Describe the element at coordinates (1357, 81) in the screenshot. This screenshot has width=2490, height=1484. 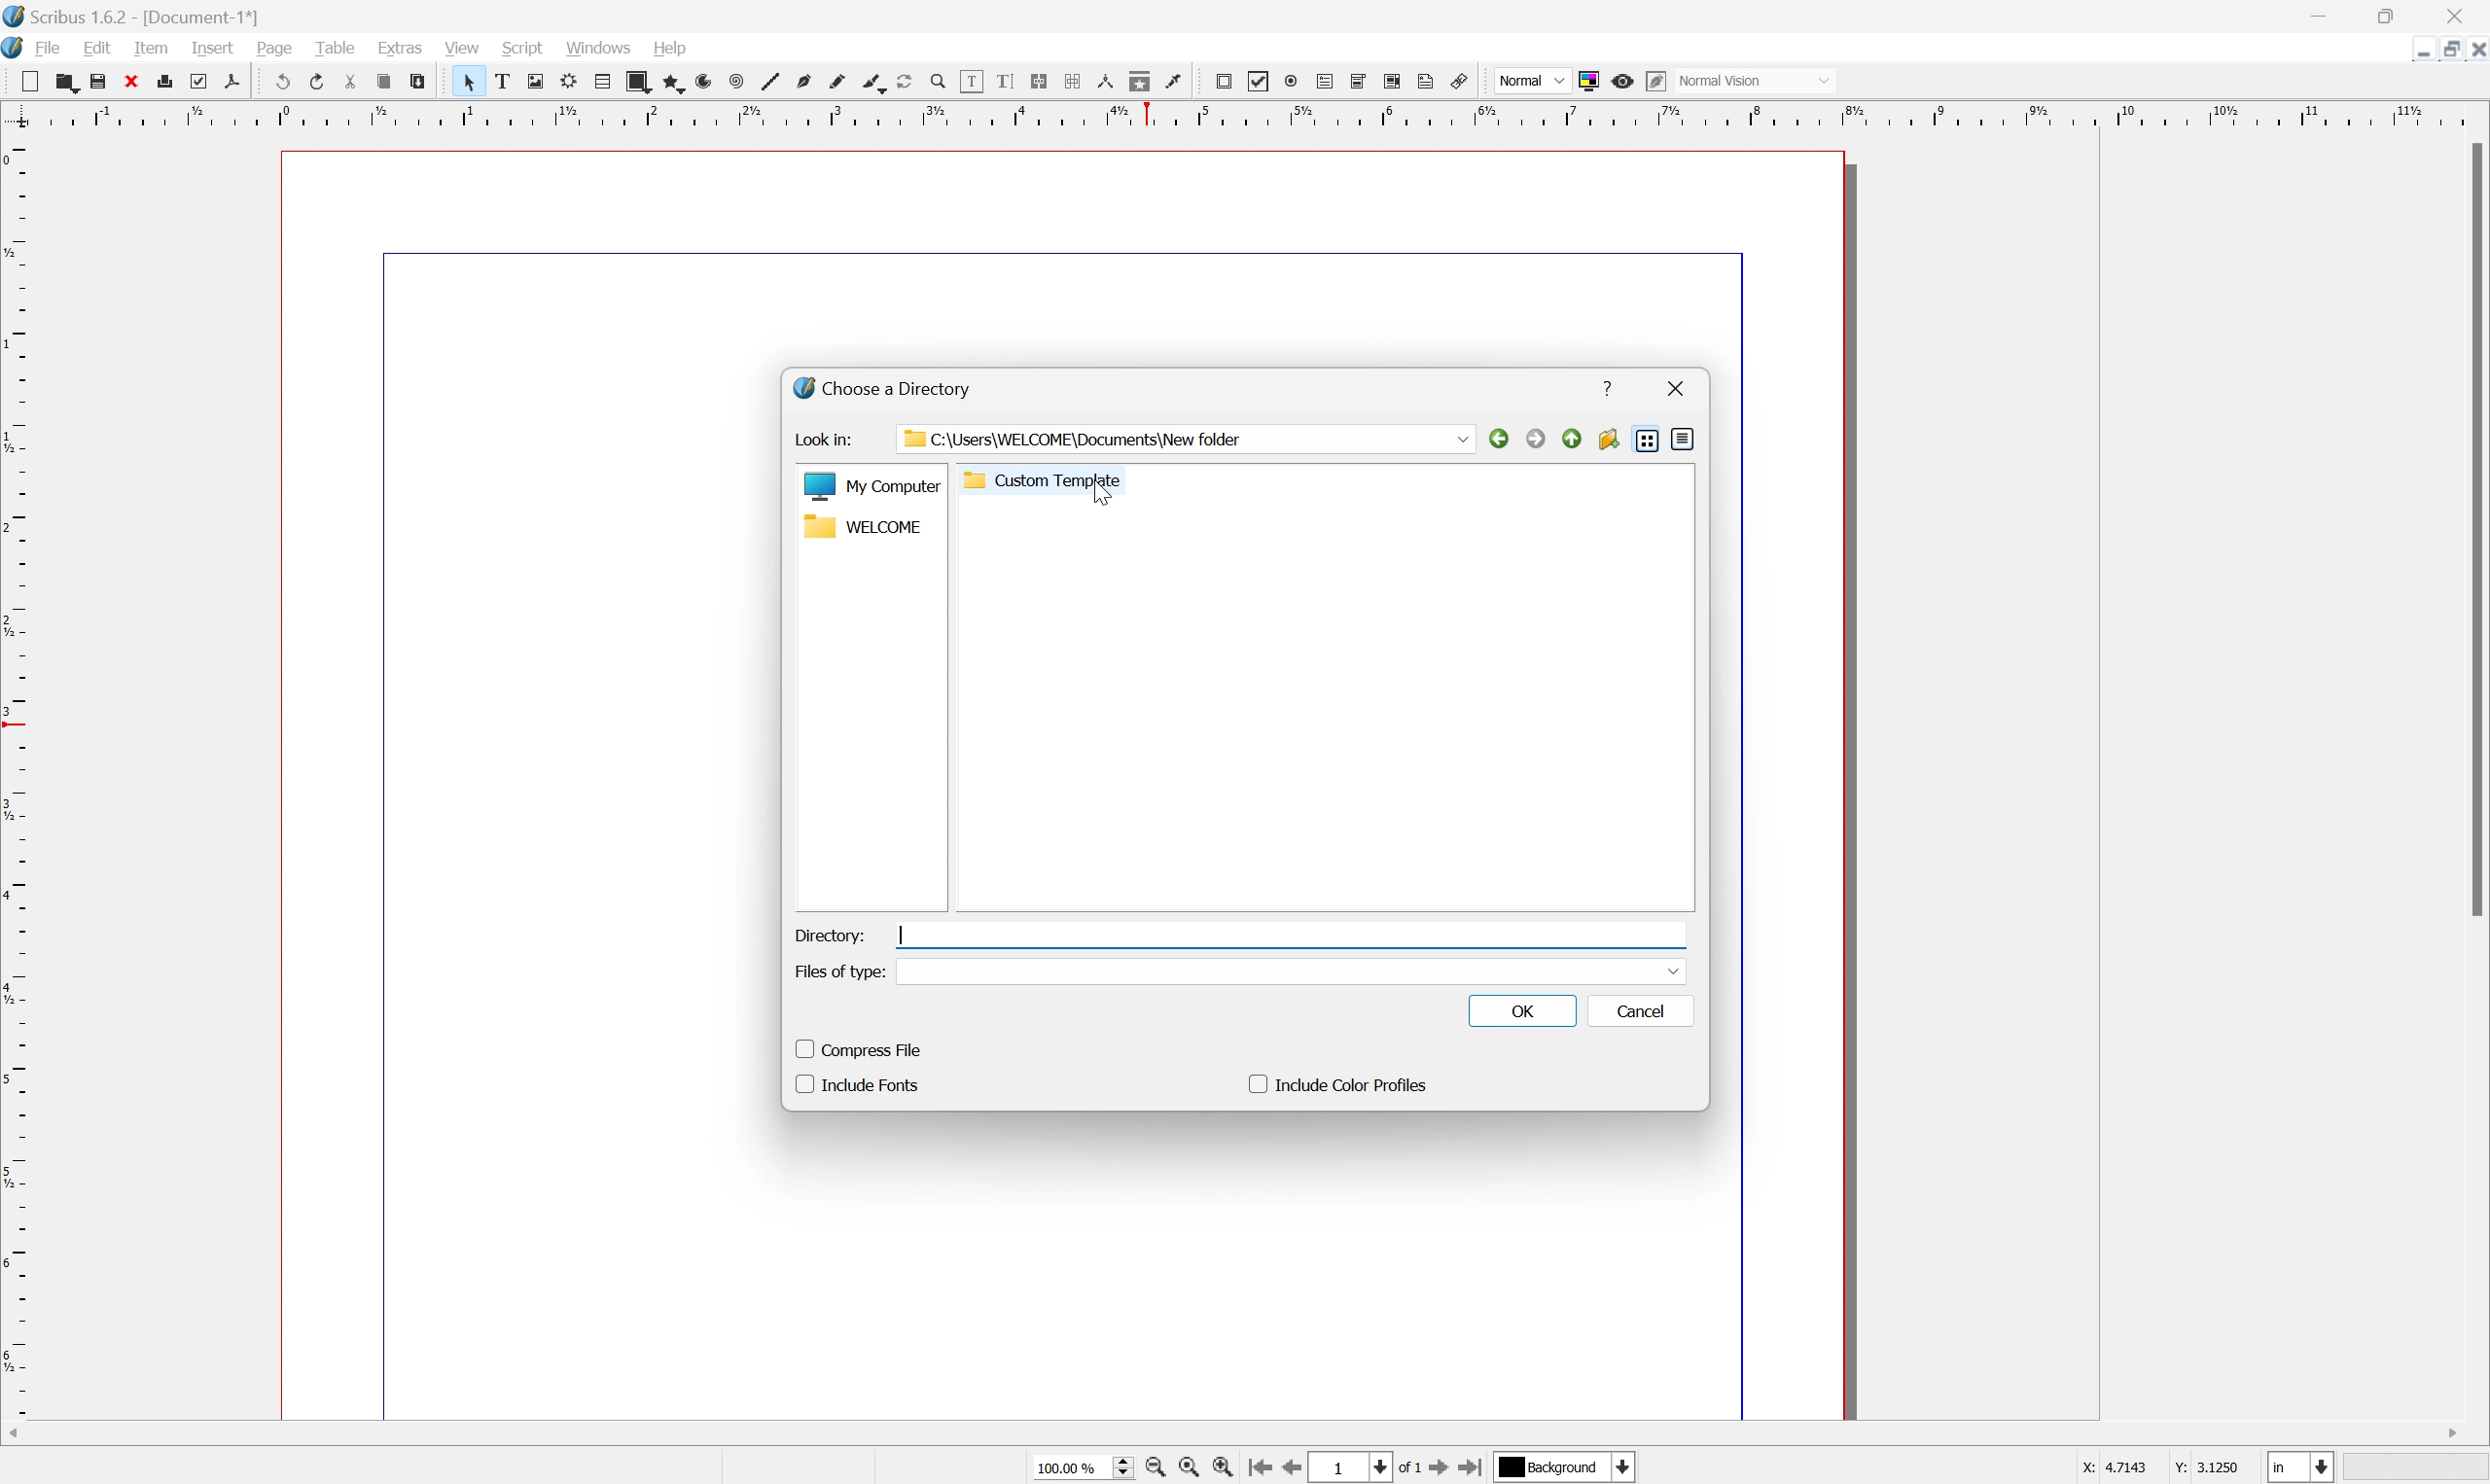
I see `PDF combo box` at that location.